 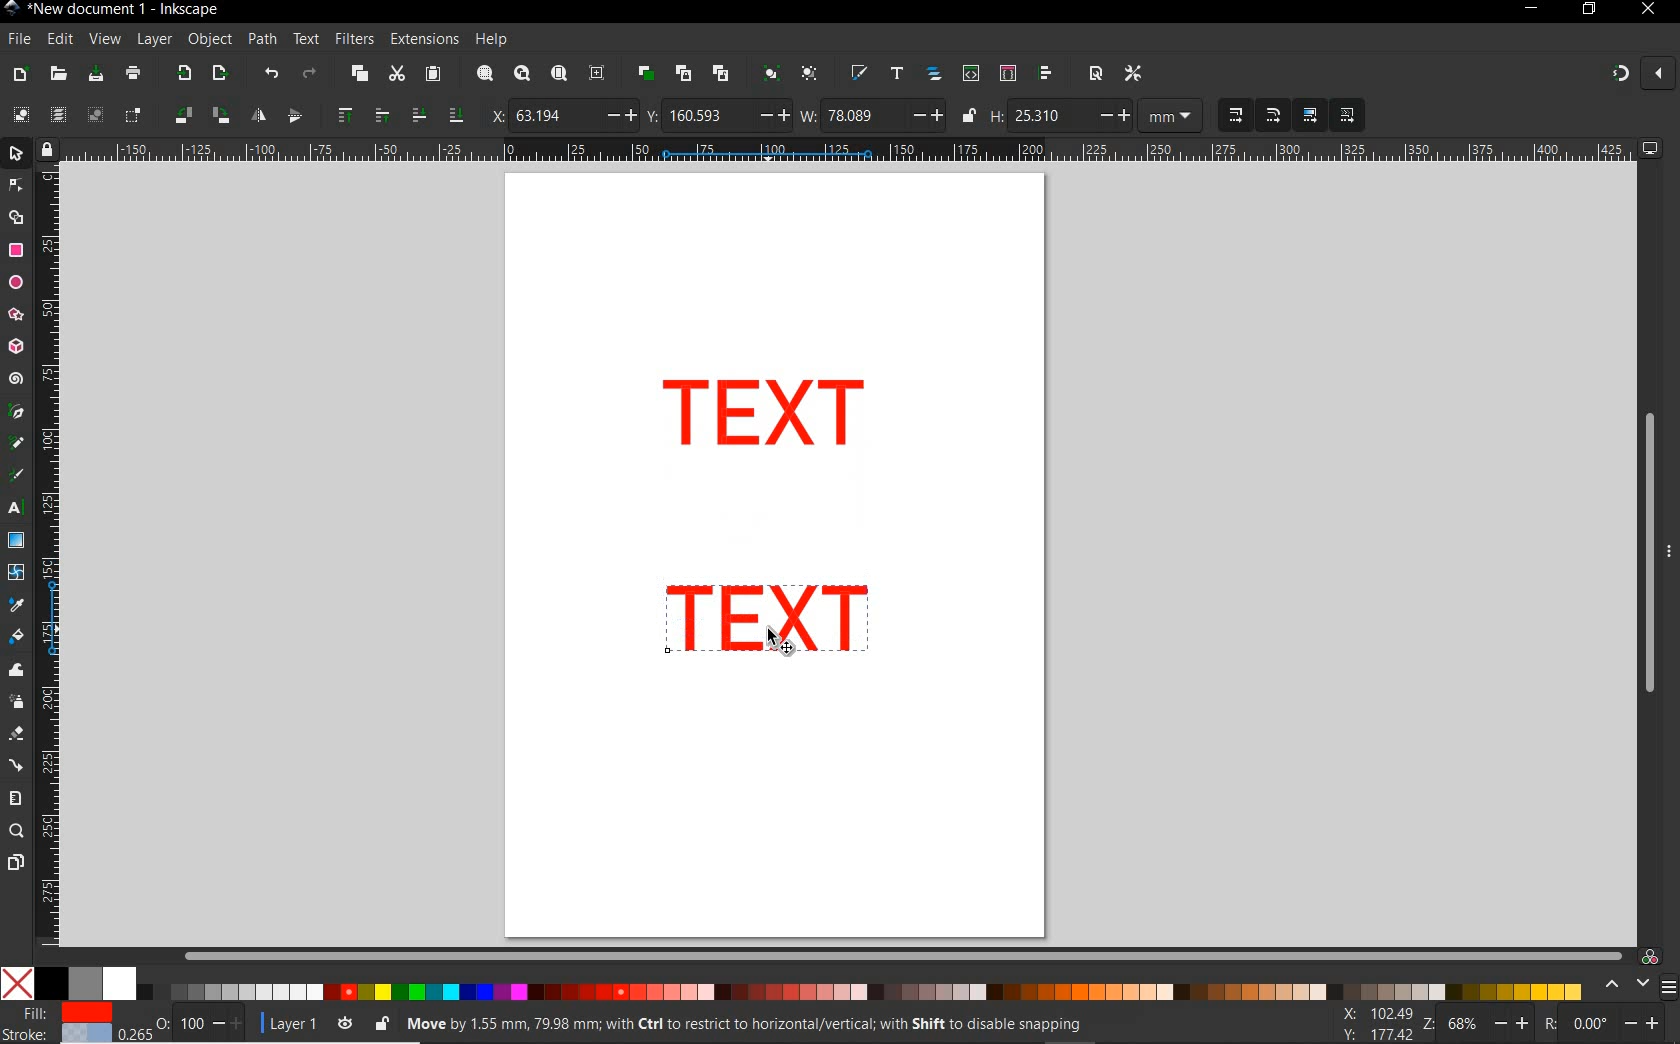 I want to click on ellipse tool, so click(x=15, y=282).